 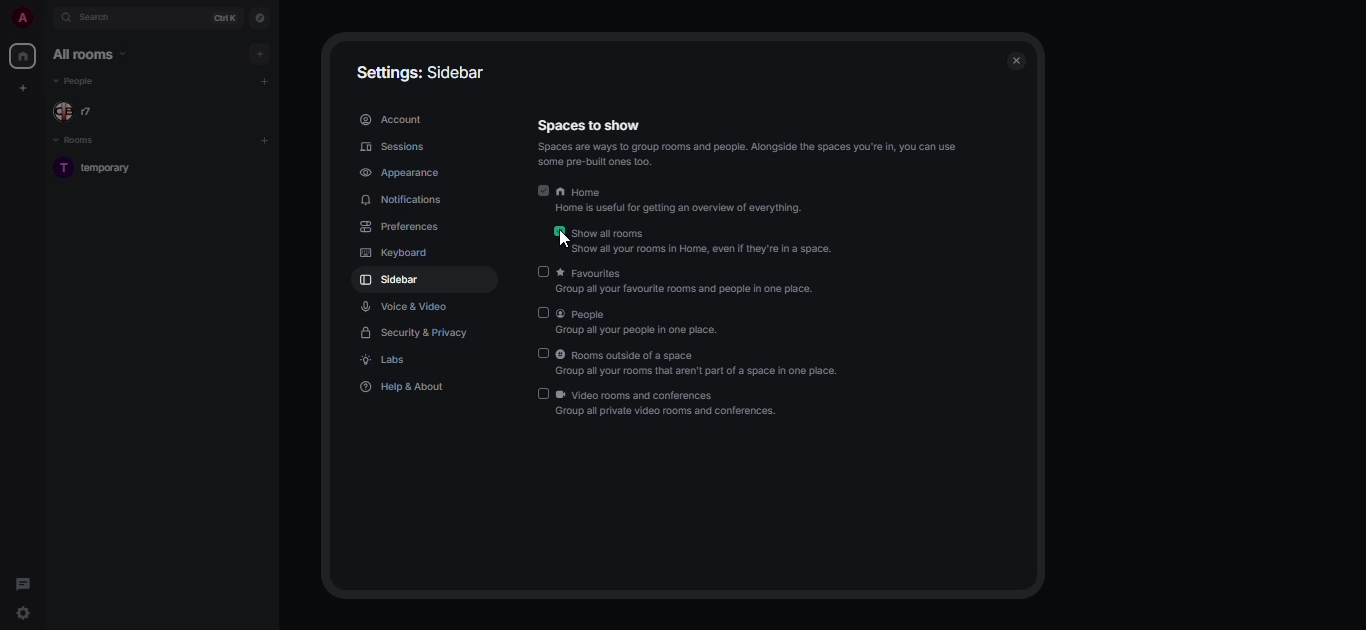 I want to click on quick settings, so click(x=23, y=614).